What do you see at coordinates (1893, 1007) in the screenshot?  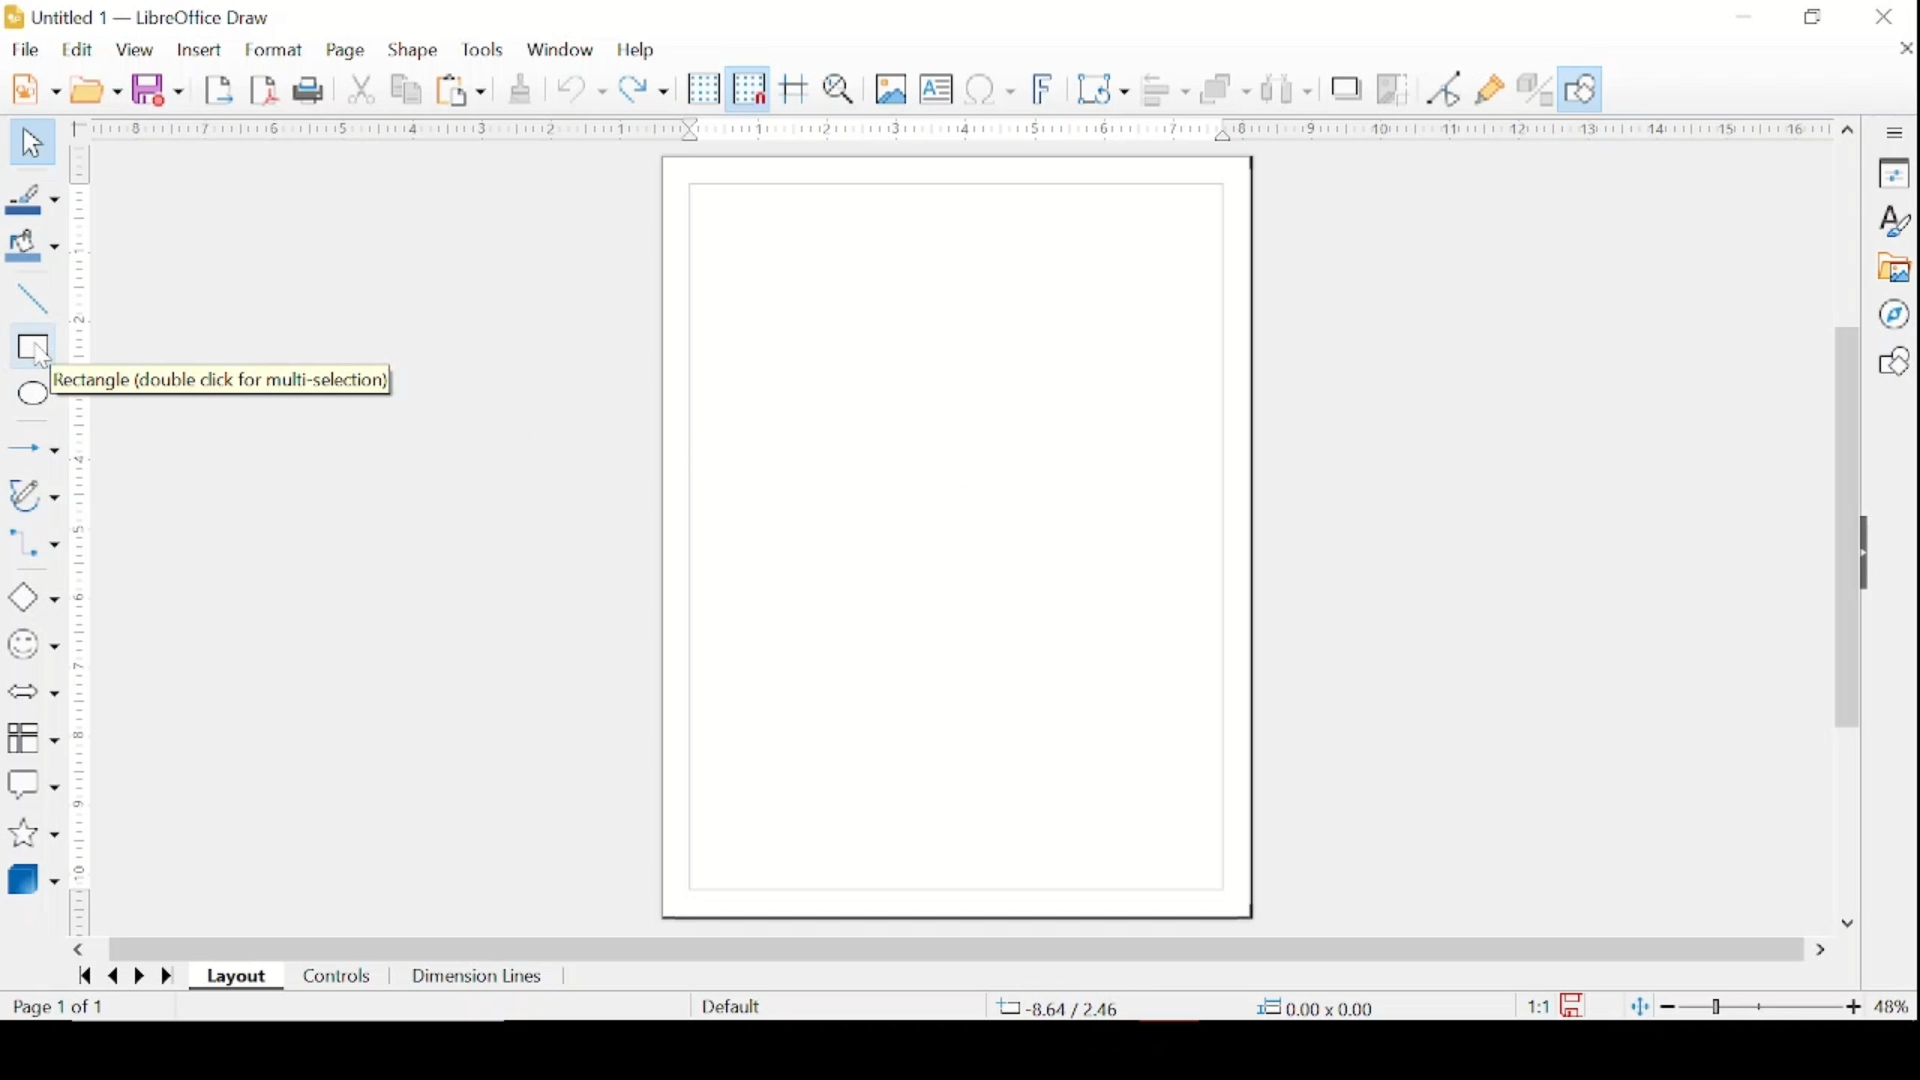 I see `zoom level` at bounding box center [1893, 1007].